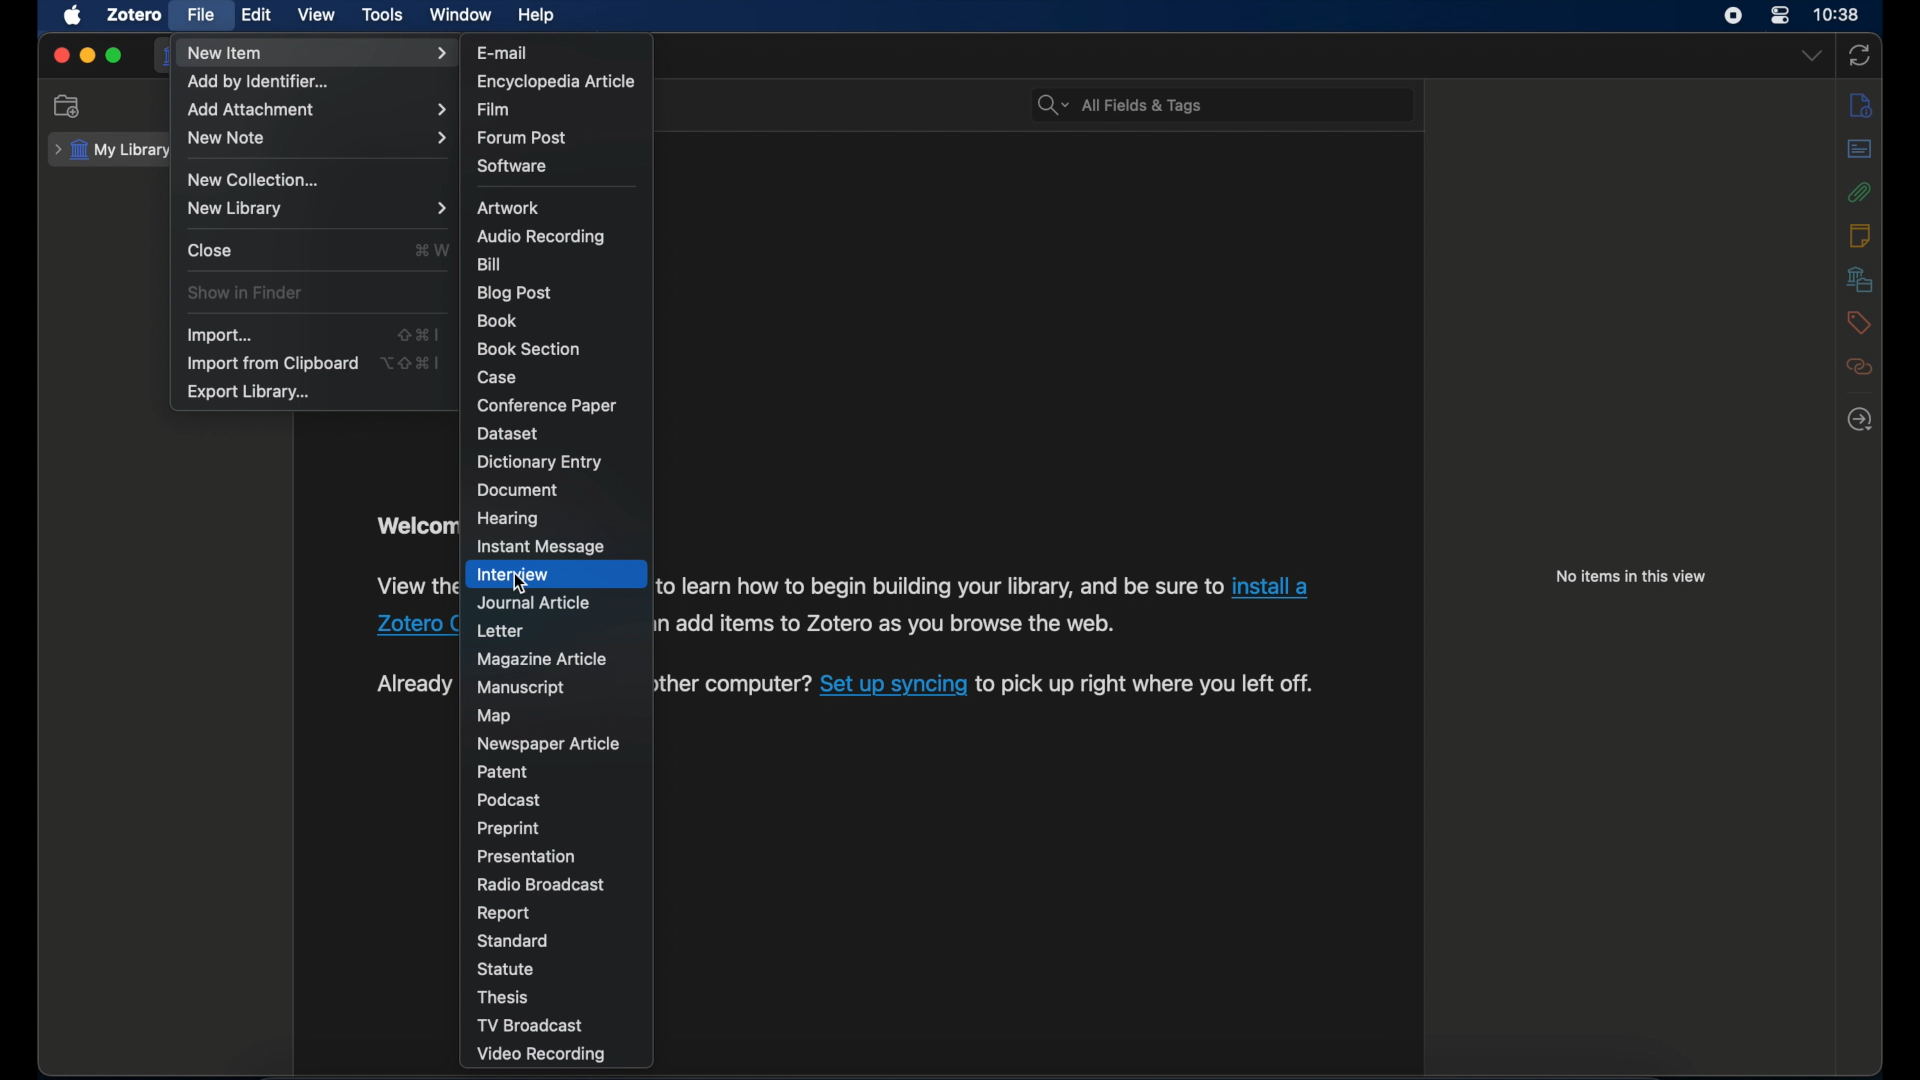 The width and height of the screenshot is (1920, 1080). What do you see at coordinates (1859, 192) in the screenshot?
I see `attachments` at bounding box center [1859, 192].